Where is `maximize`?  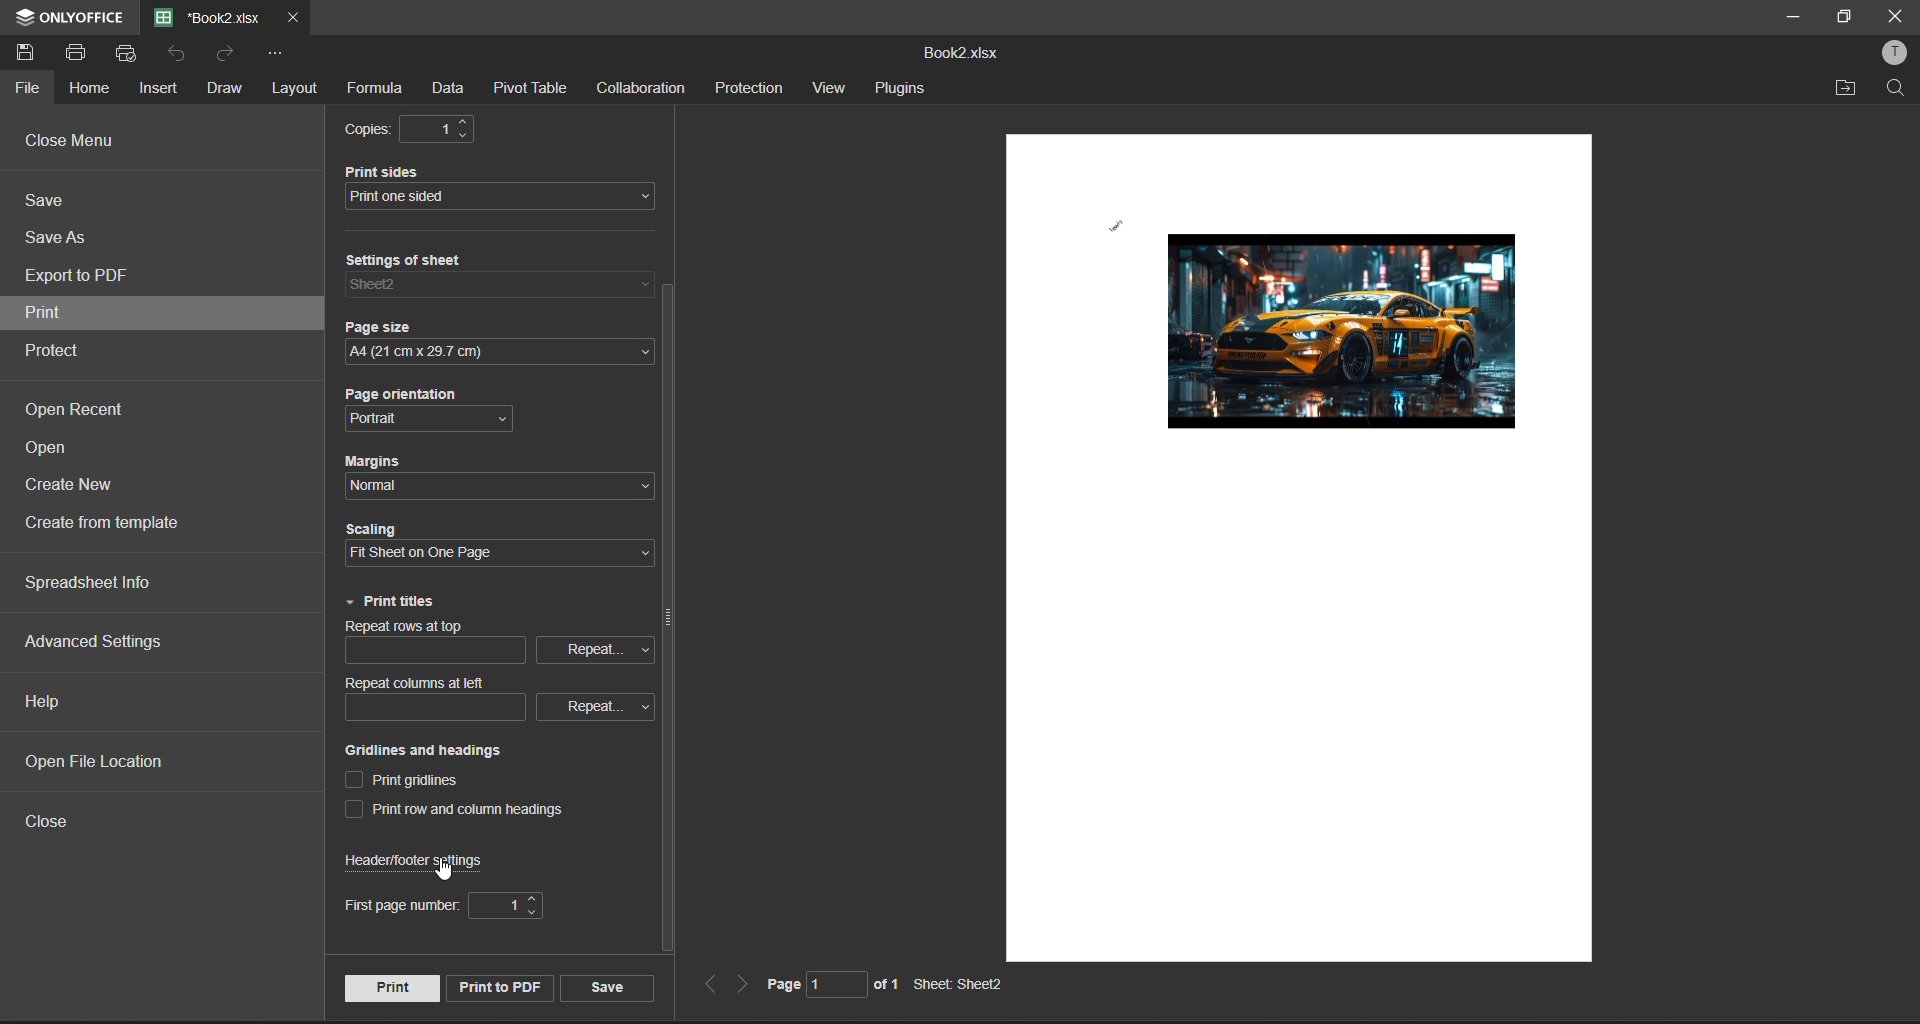 maximize is located at coordinates (1843, 17).